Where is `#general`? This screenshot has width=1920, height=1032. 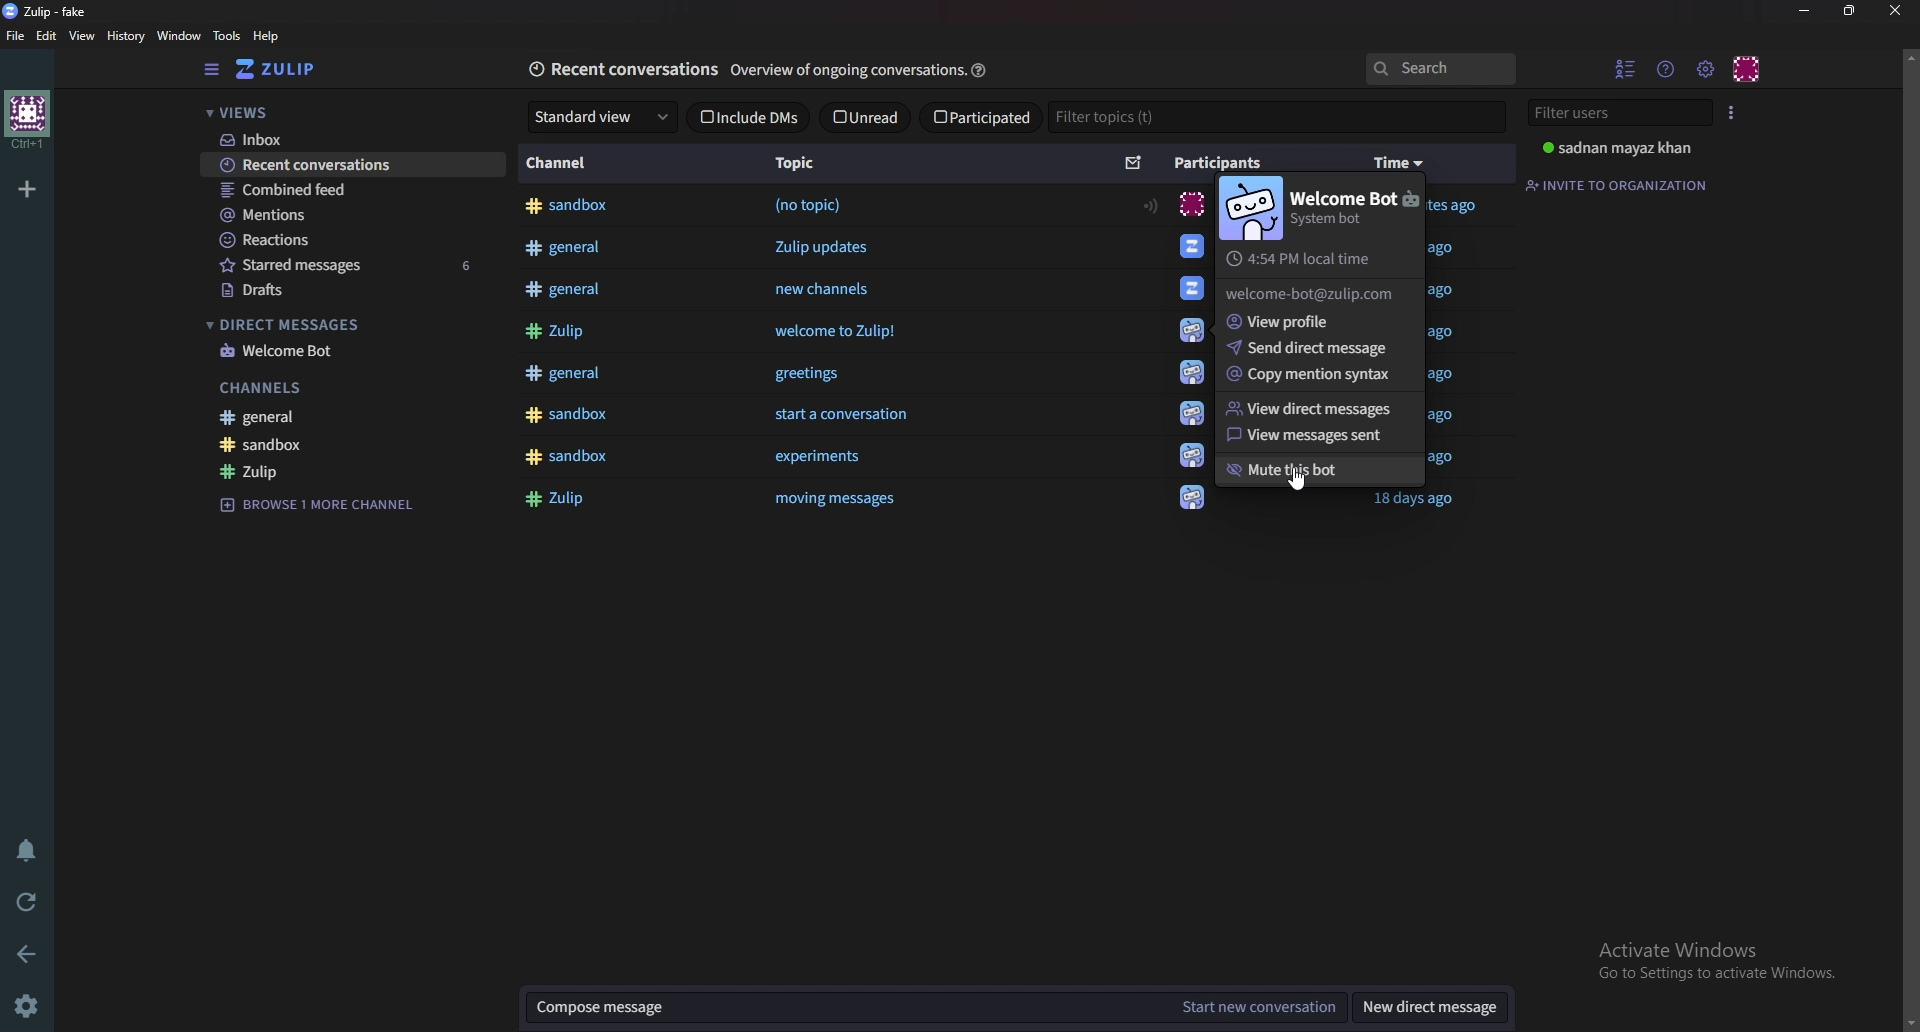
#general is located at coordinates (563, 245).